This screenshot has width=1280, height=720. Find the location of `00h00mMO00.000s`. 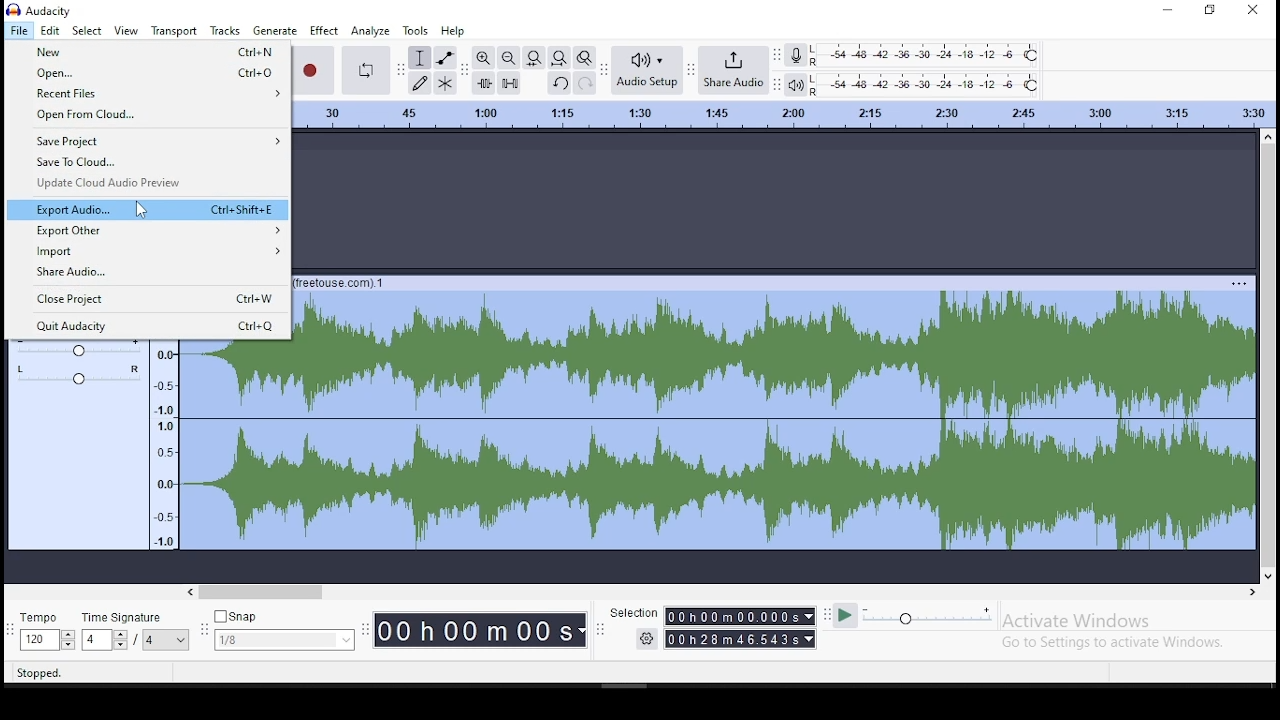

00h00mMO00.000s is located at coordinates (739, 616).